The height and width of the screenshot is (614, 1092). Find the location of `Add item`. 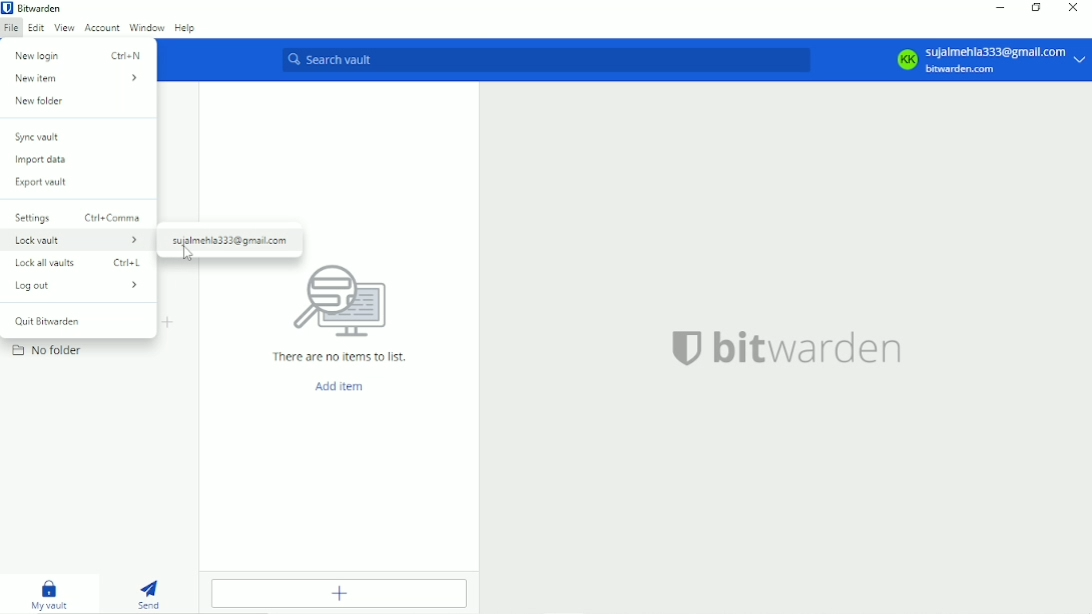

Add item is located at coordinates (340, 388).